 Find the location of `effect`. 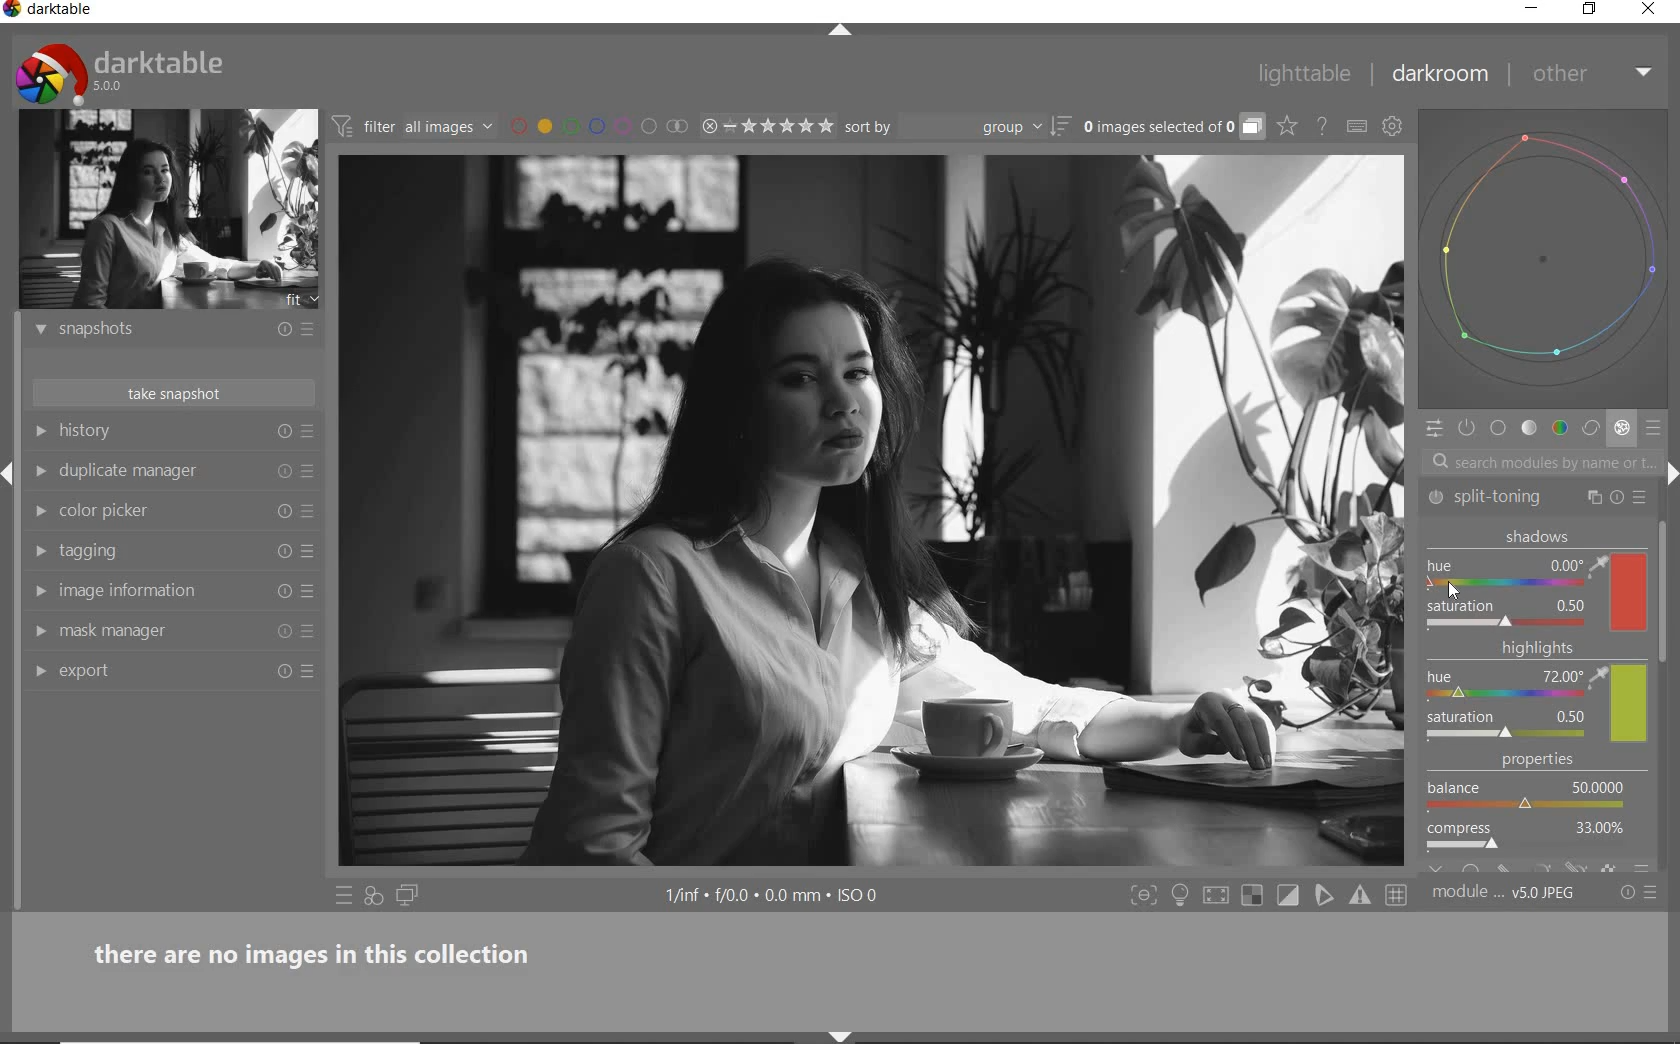

effect is located at coordinates (1622, 430).